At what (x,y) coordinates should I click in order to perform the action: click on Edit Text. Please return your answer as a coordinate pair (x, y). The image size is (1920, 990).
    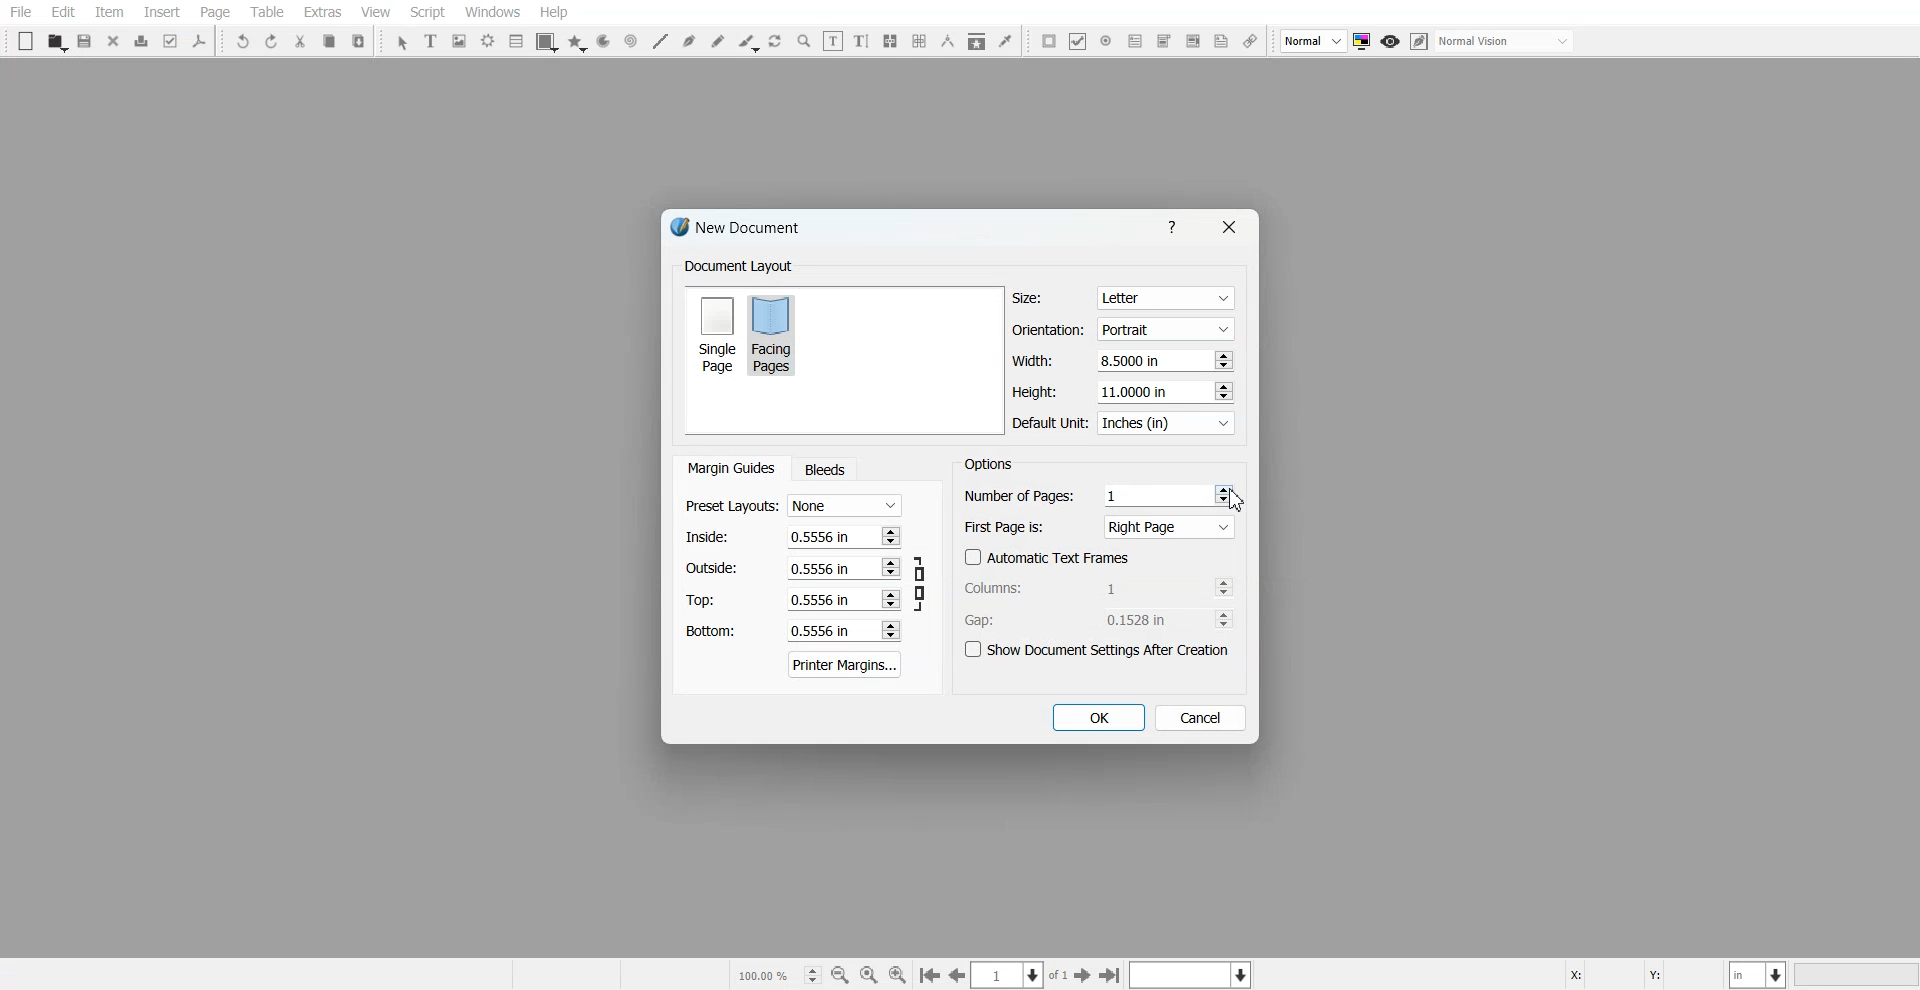
    Looking at the image, I should click on (861, 41).